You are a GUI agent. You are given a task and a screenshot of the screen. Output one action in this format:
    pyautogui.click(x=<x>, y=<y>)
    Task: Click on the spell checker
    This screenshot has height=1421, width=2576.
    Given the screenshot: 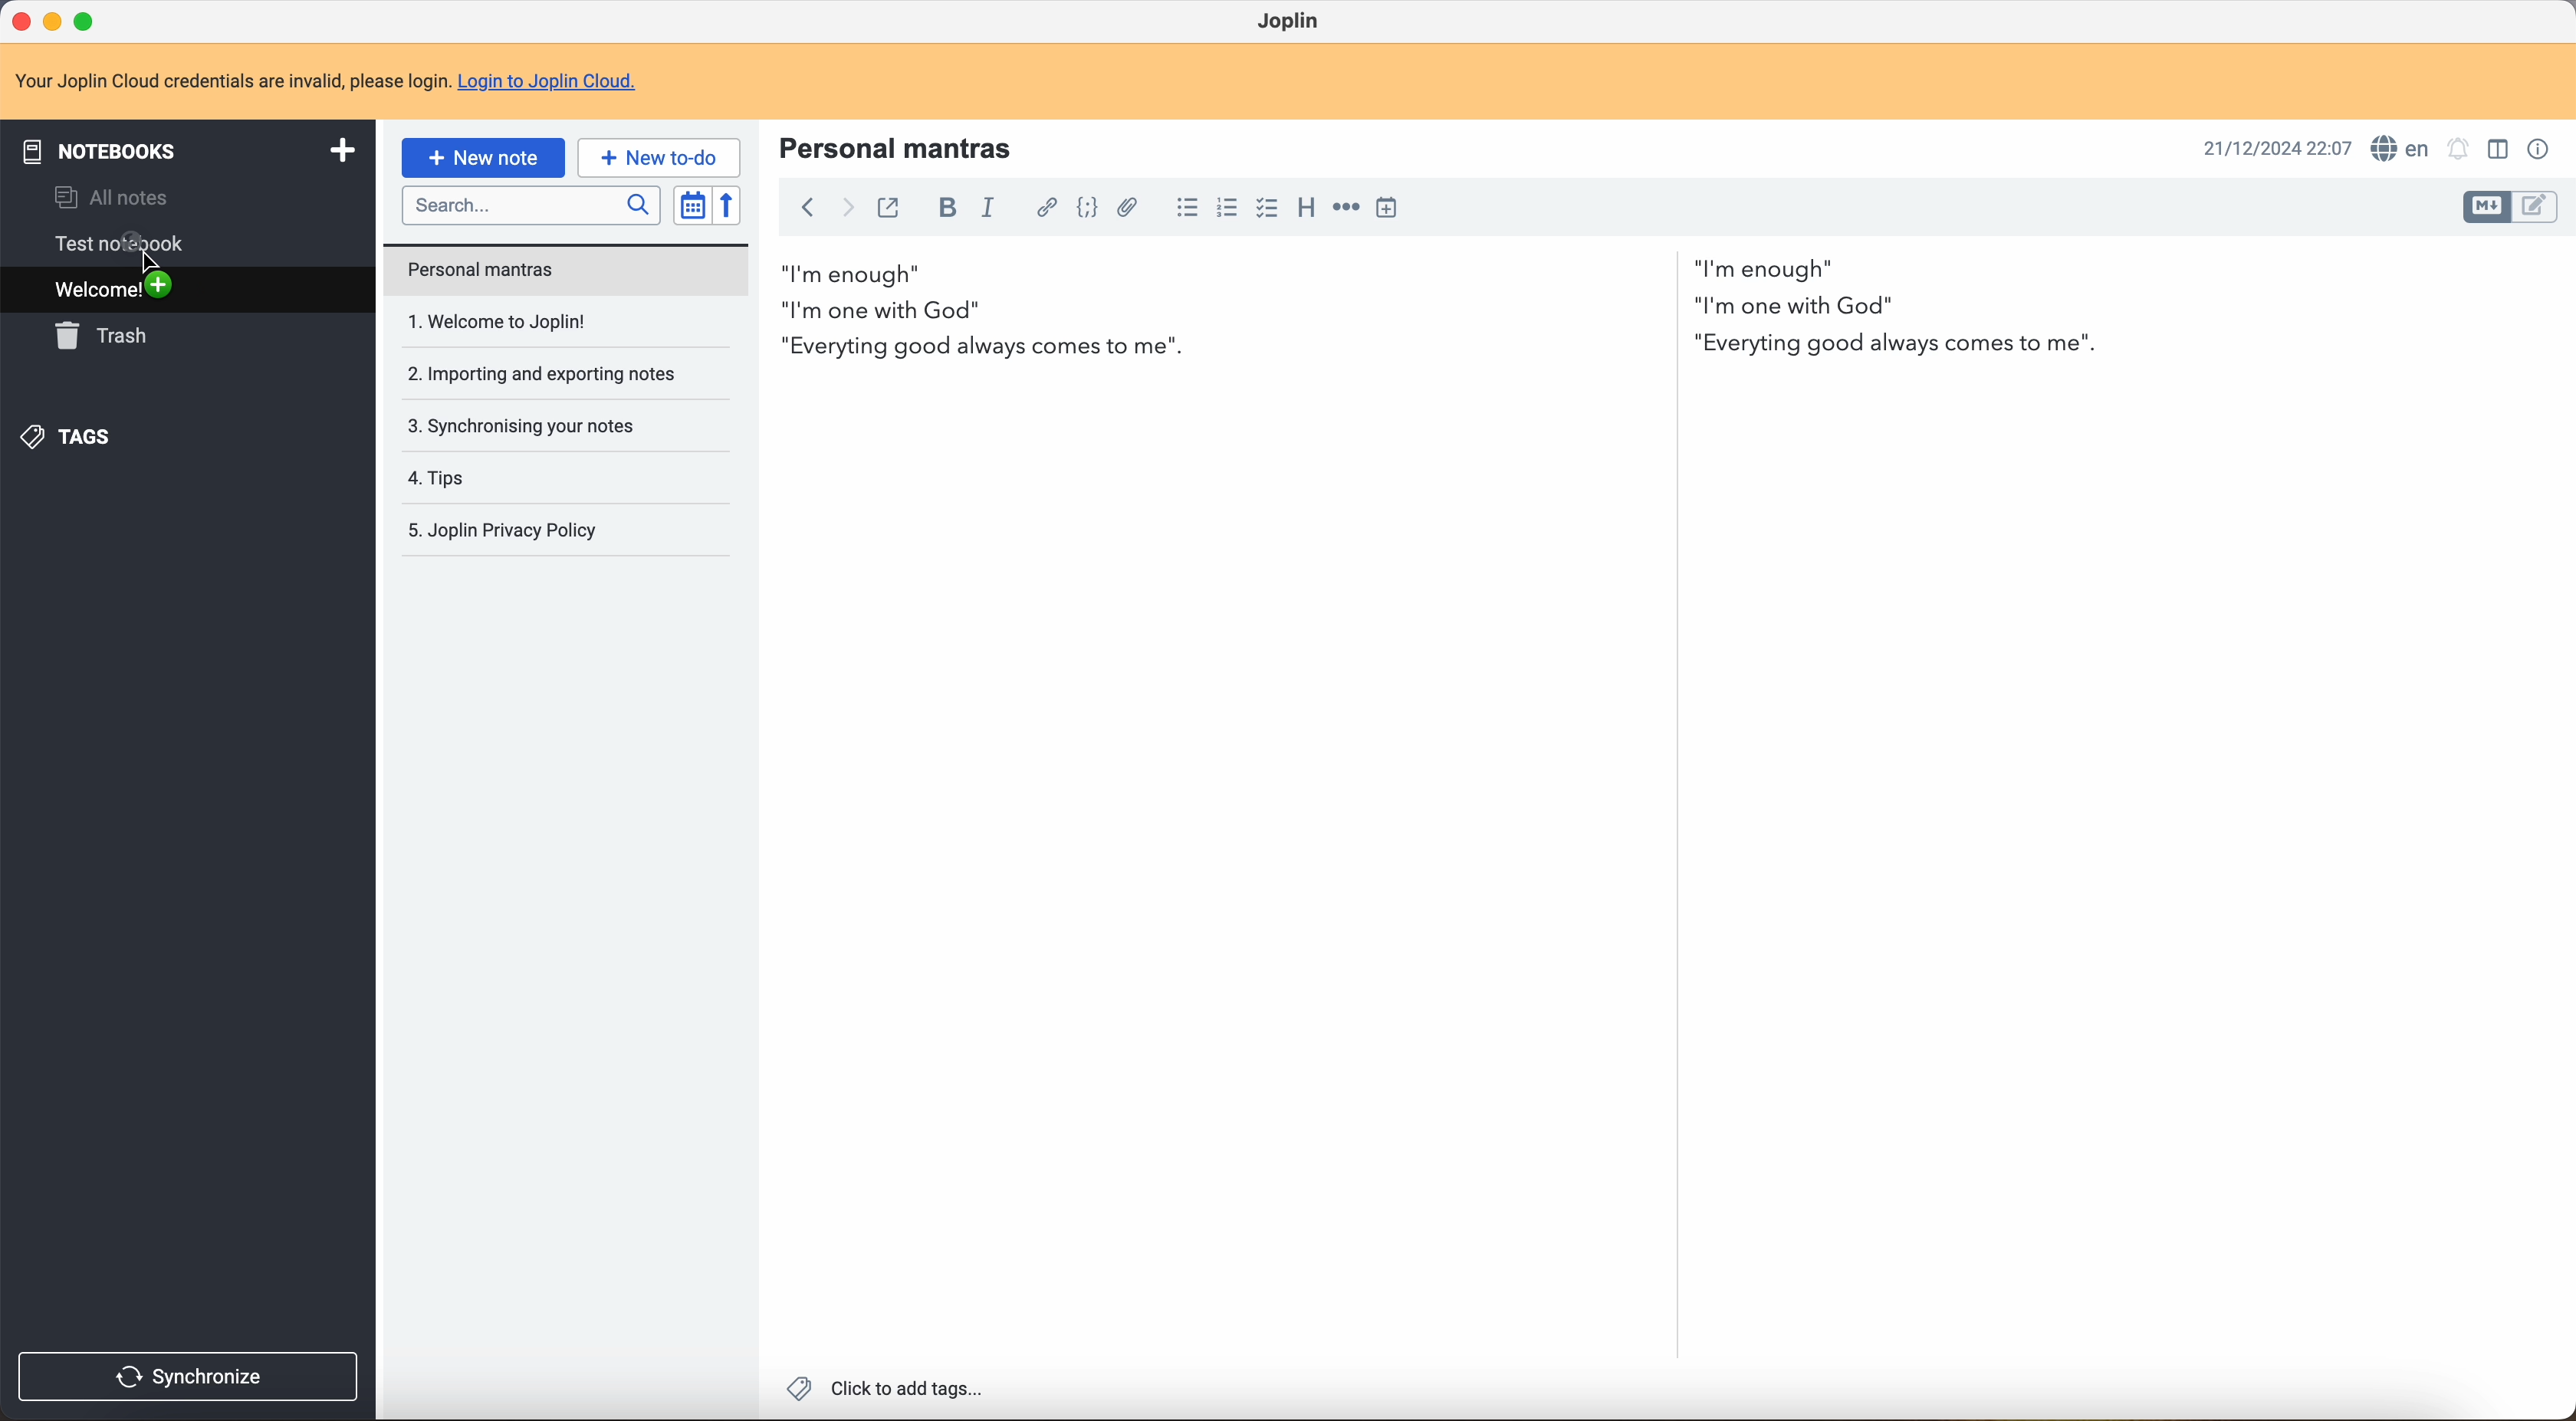 What is the action you would take?
    pyautogui.click(x=2402, y=146)
    